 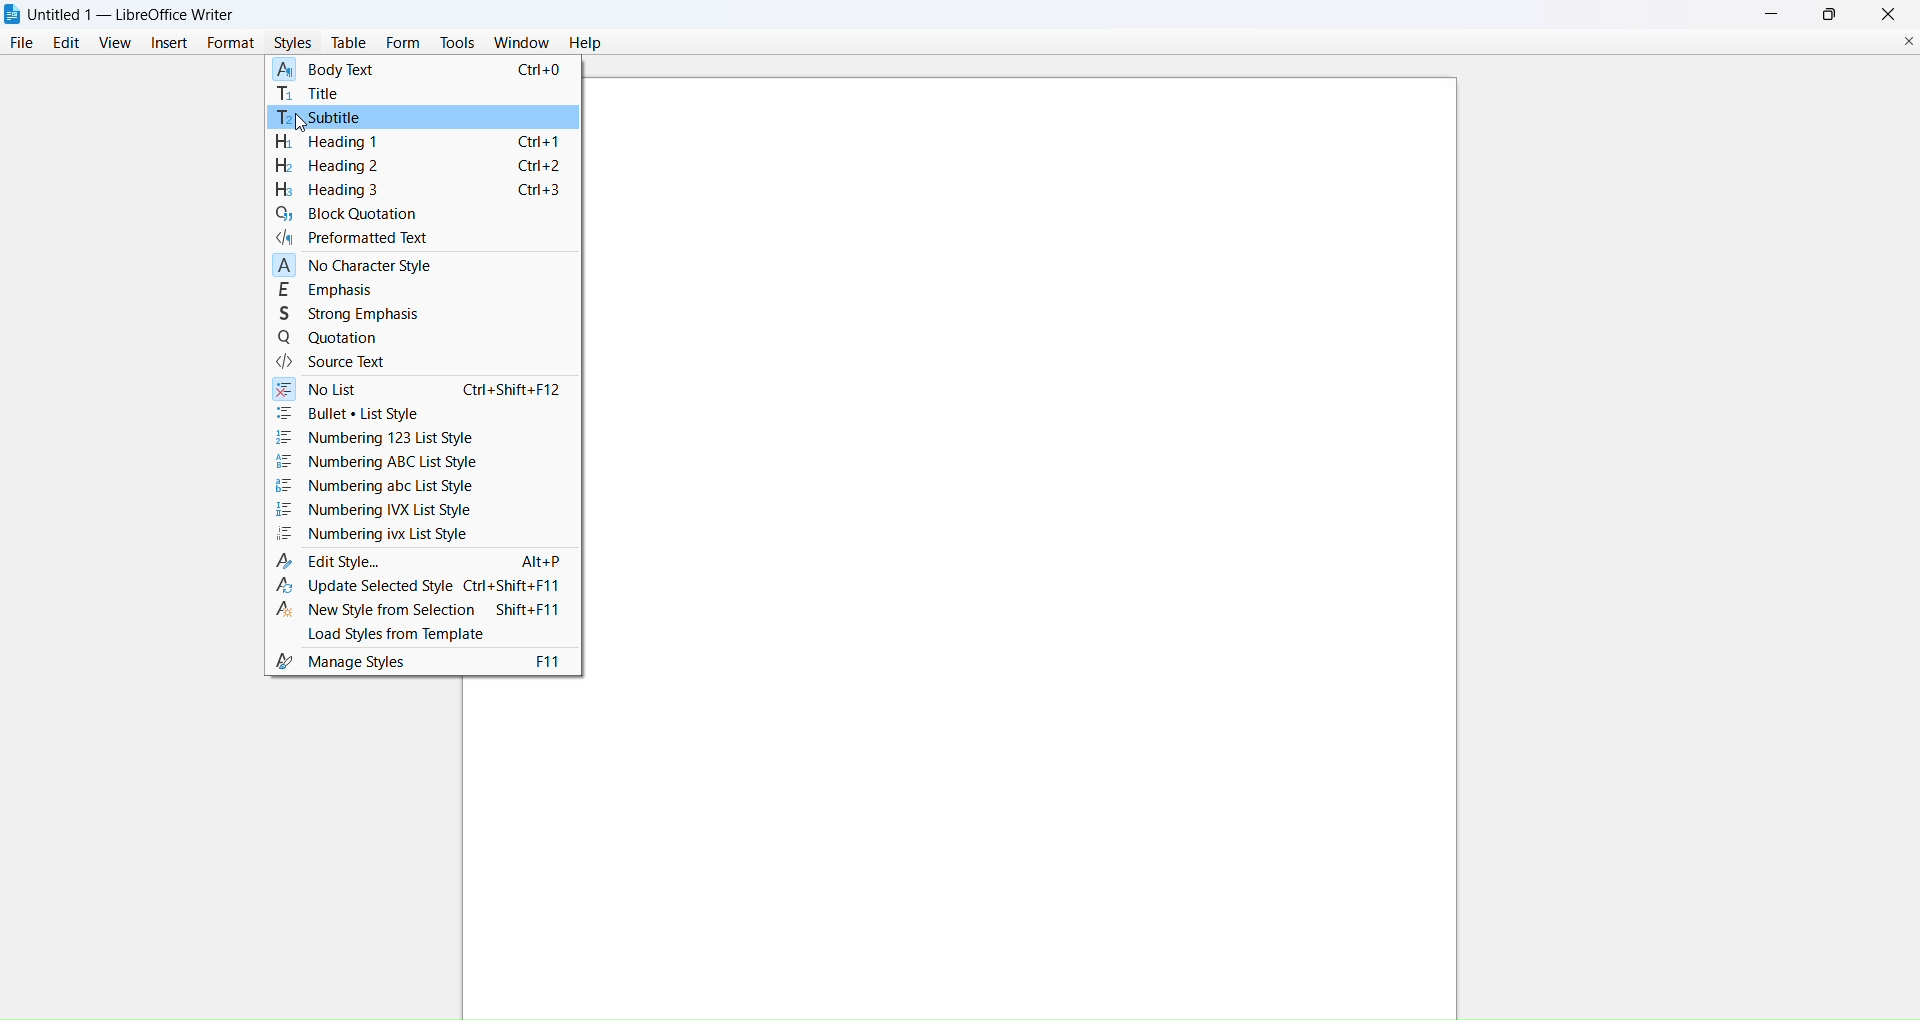 What do you see at coordinates (414, 415) in the screenshot?
I see `bullet list style` at bounding box center [414, 415].